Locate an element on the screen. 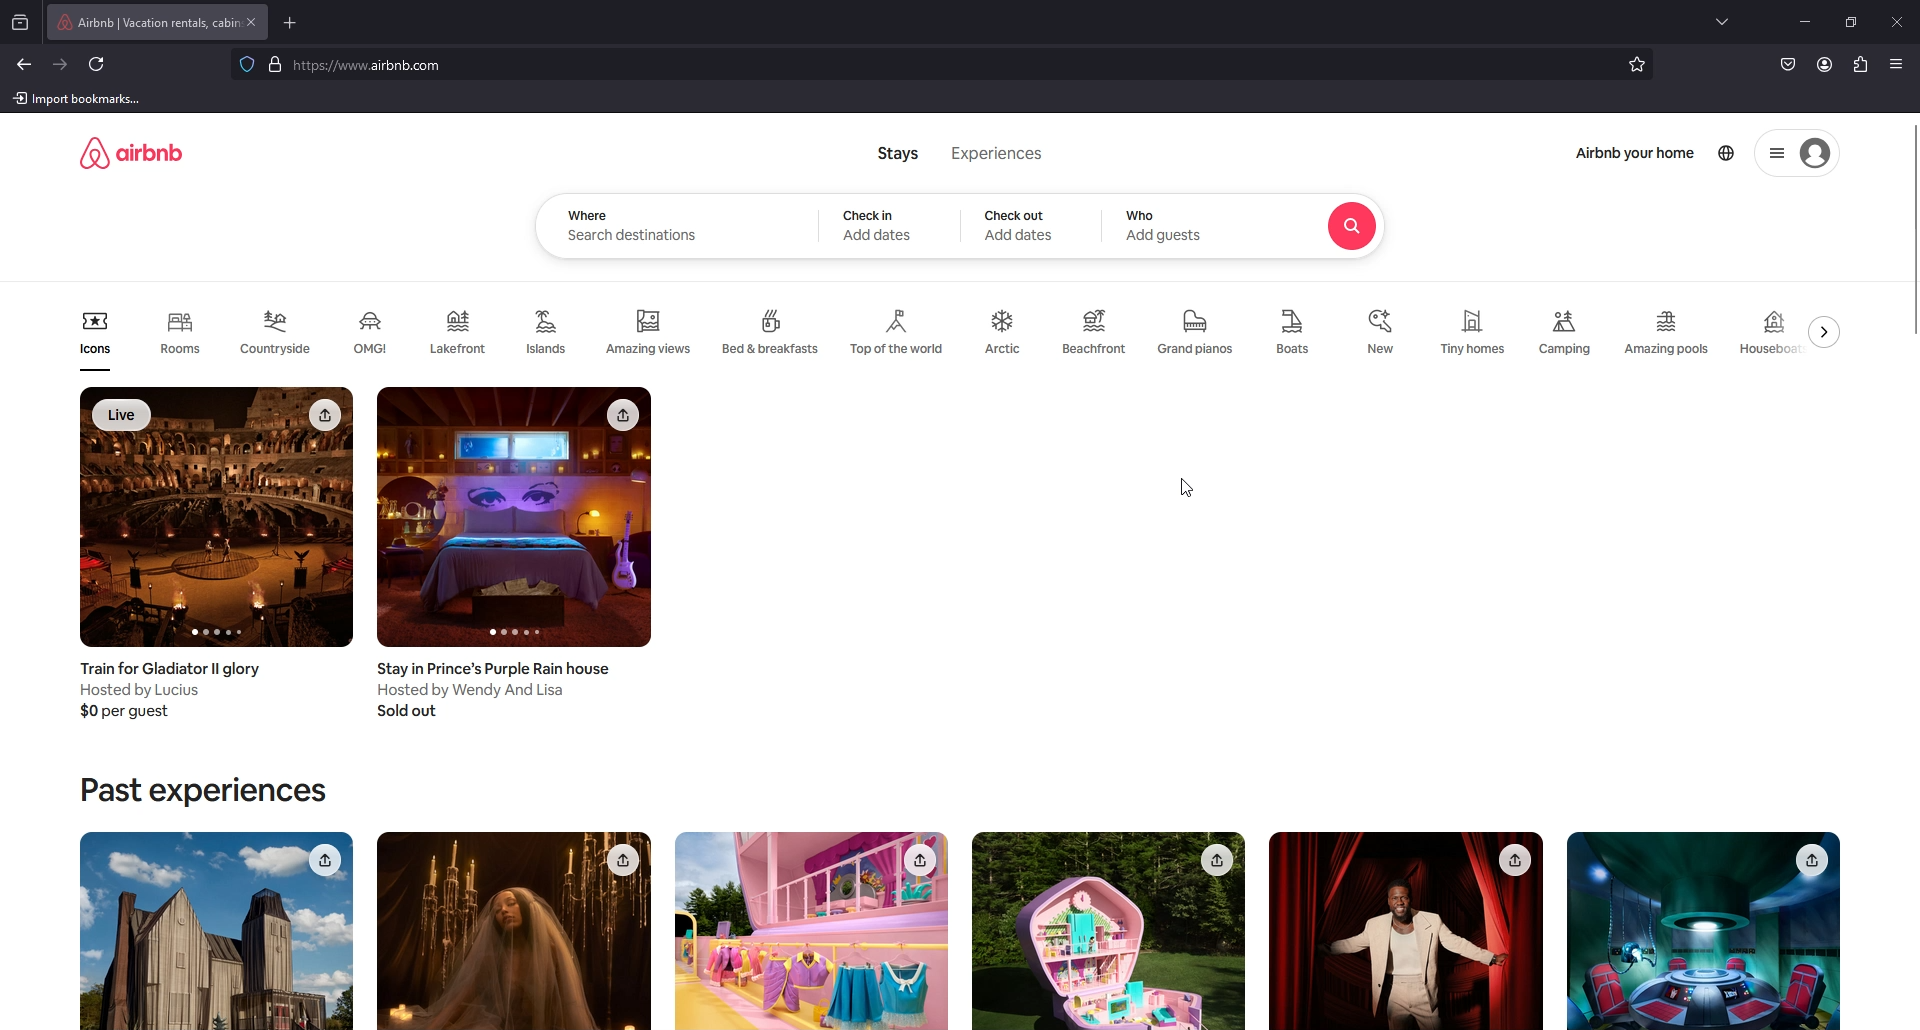 This screenshot has width=1920, height=1030. minimize is located at coordinates (1804, 22).